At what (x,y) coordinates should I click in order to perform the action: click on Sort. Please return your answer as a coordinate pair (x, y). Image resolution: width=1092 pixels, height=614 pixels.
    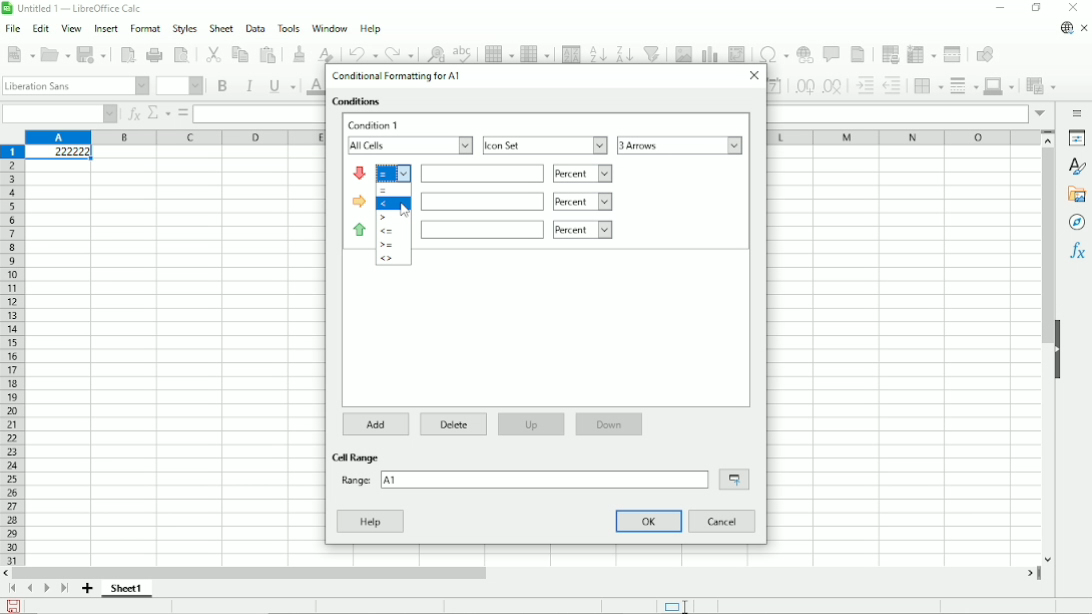
    Looking at the image, I should click on (571, 51).